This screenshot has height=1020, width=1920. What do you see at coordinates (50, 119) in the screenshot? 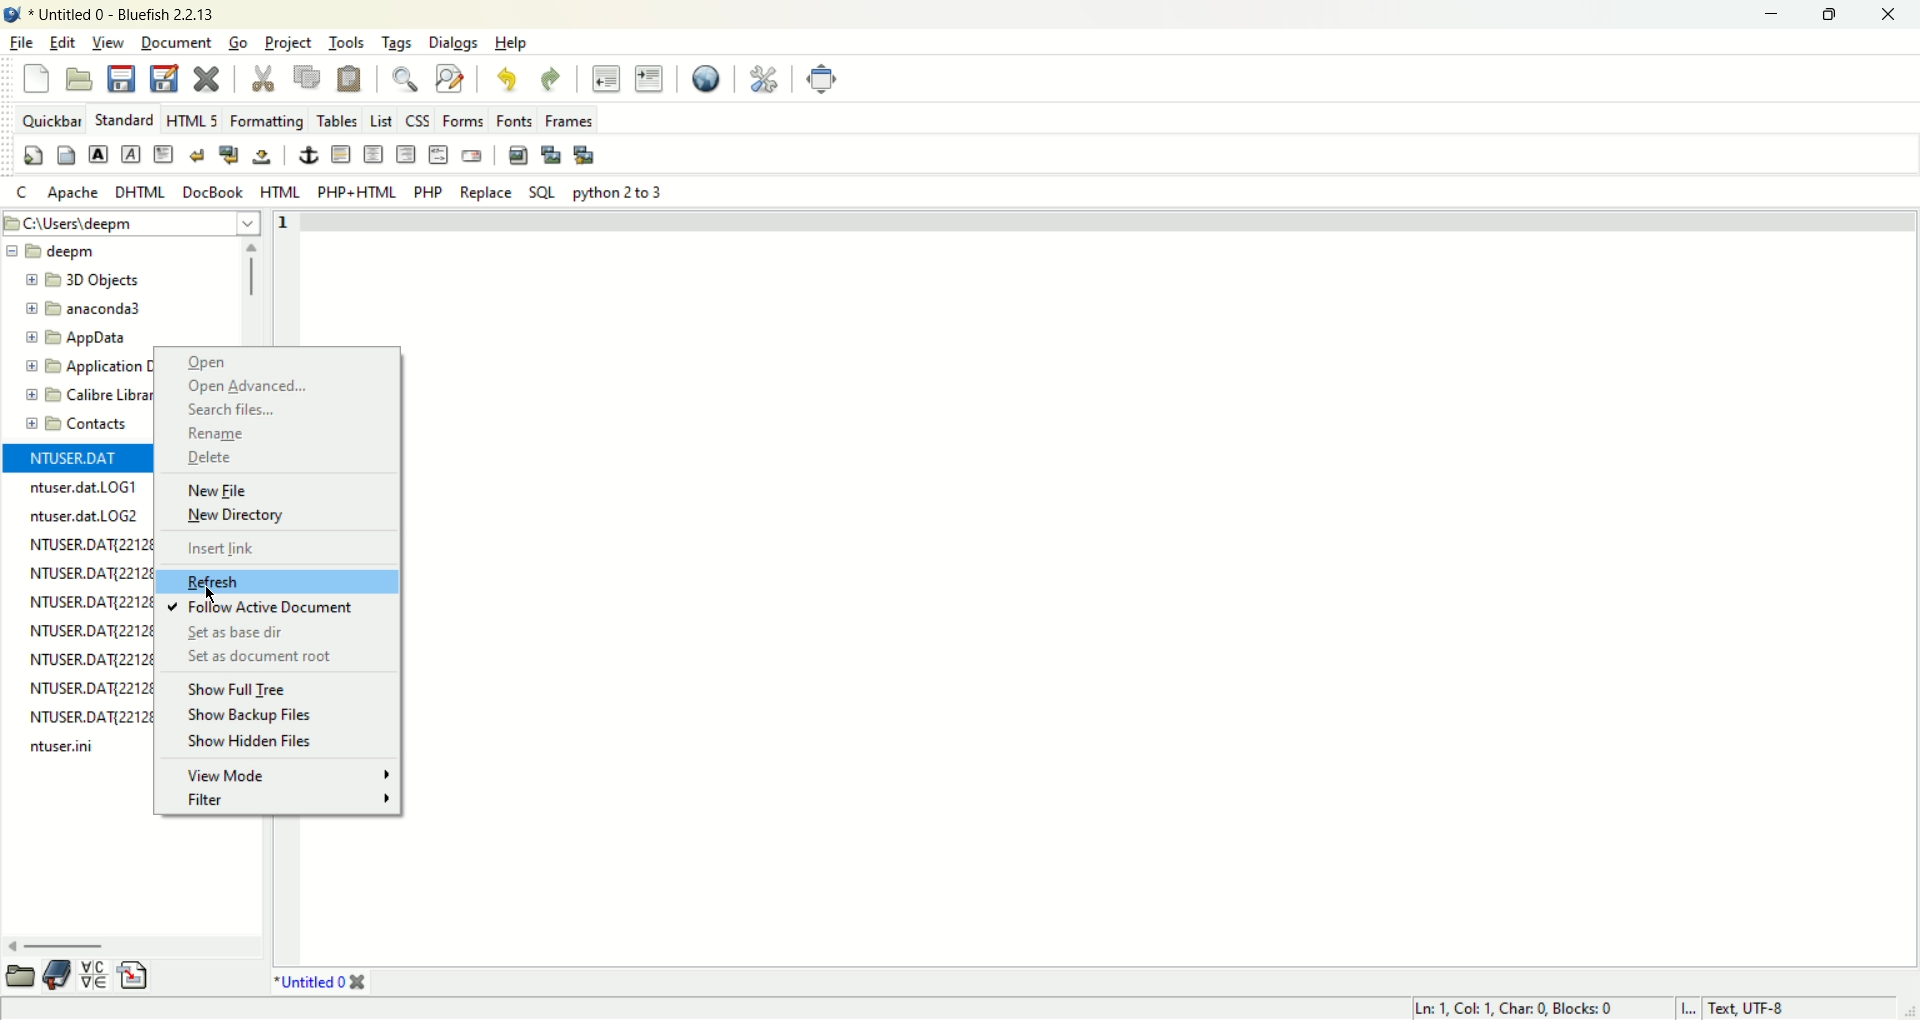
I see `quickbar` at bounding box center [50, 119].